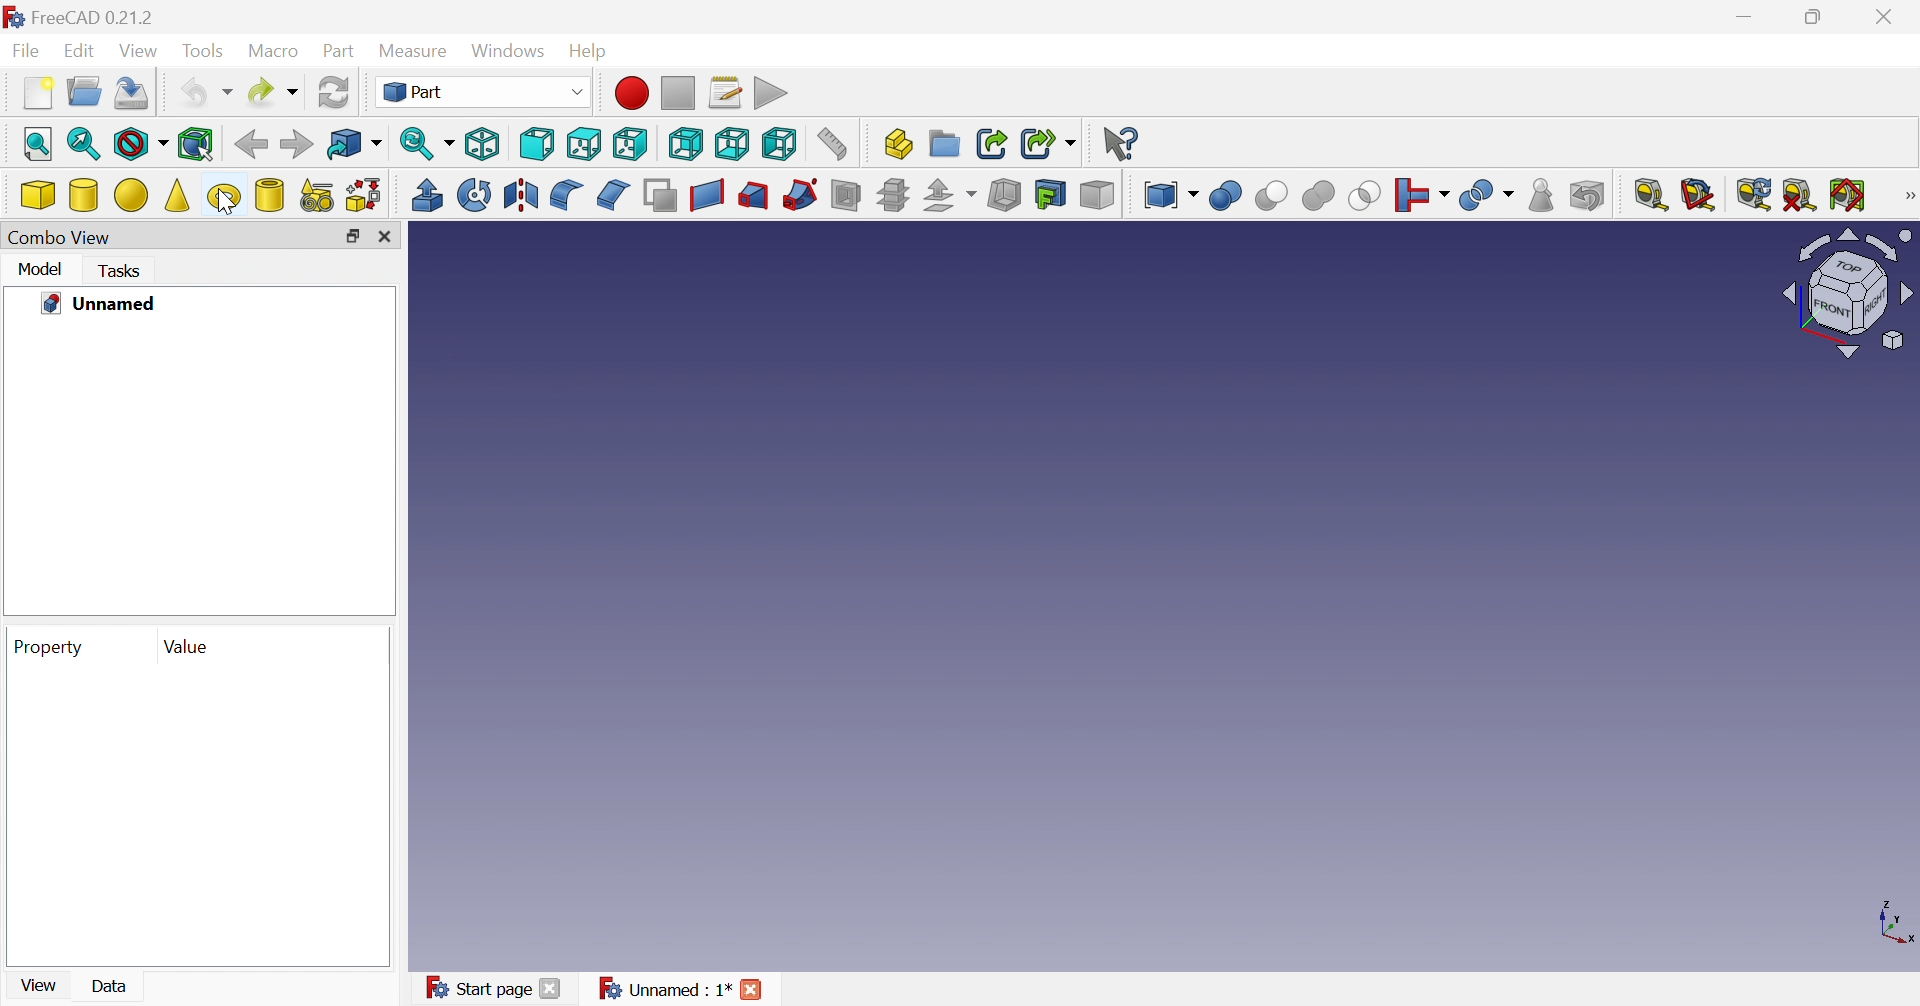 The height and width of the screenshot is (1006, 1920). Describe the element at coordinates (613, 195) in the screenshot. I see `Chamfer...` at that location.